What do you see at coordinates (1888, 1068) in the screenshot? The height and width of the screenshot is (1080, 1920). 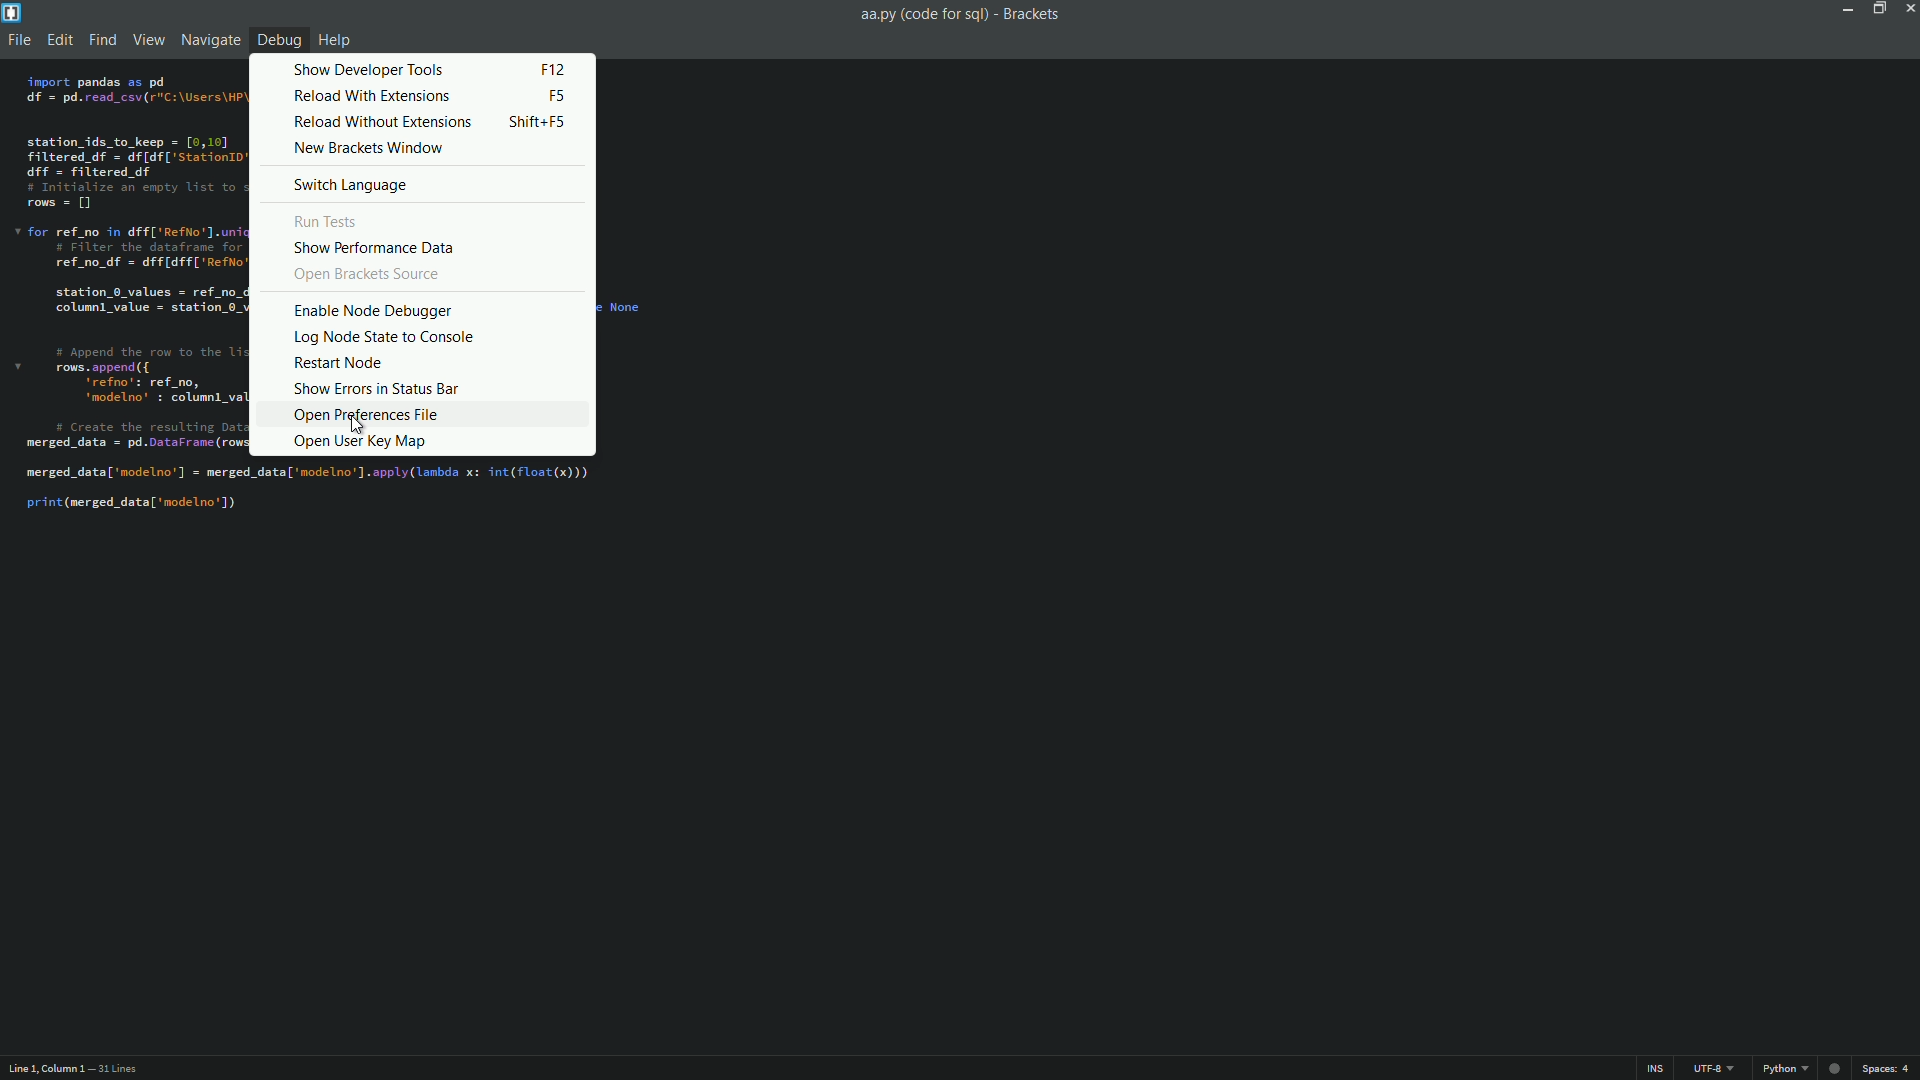 I see `spaces: 4` at bounding box center [1888, 1068].